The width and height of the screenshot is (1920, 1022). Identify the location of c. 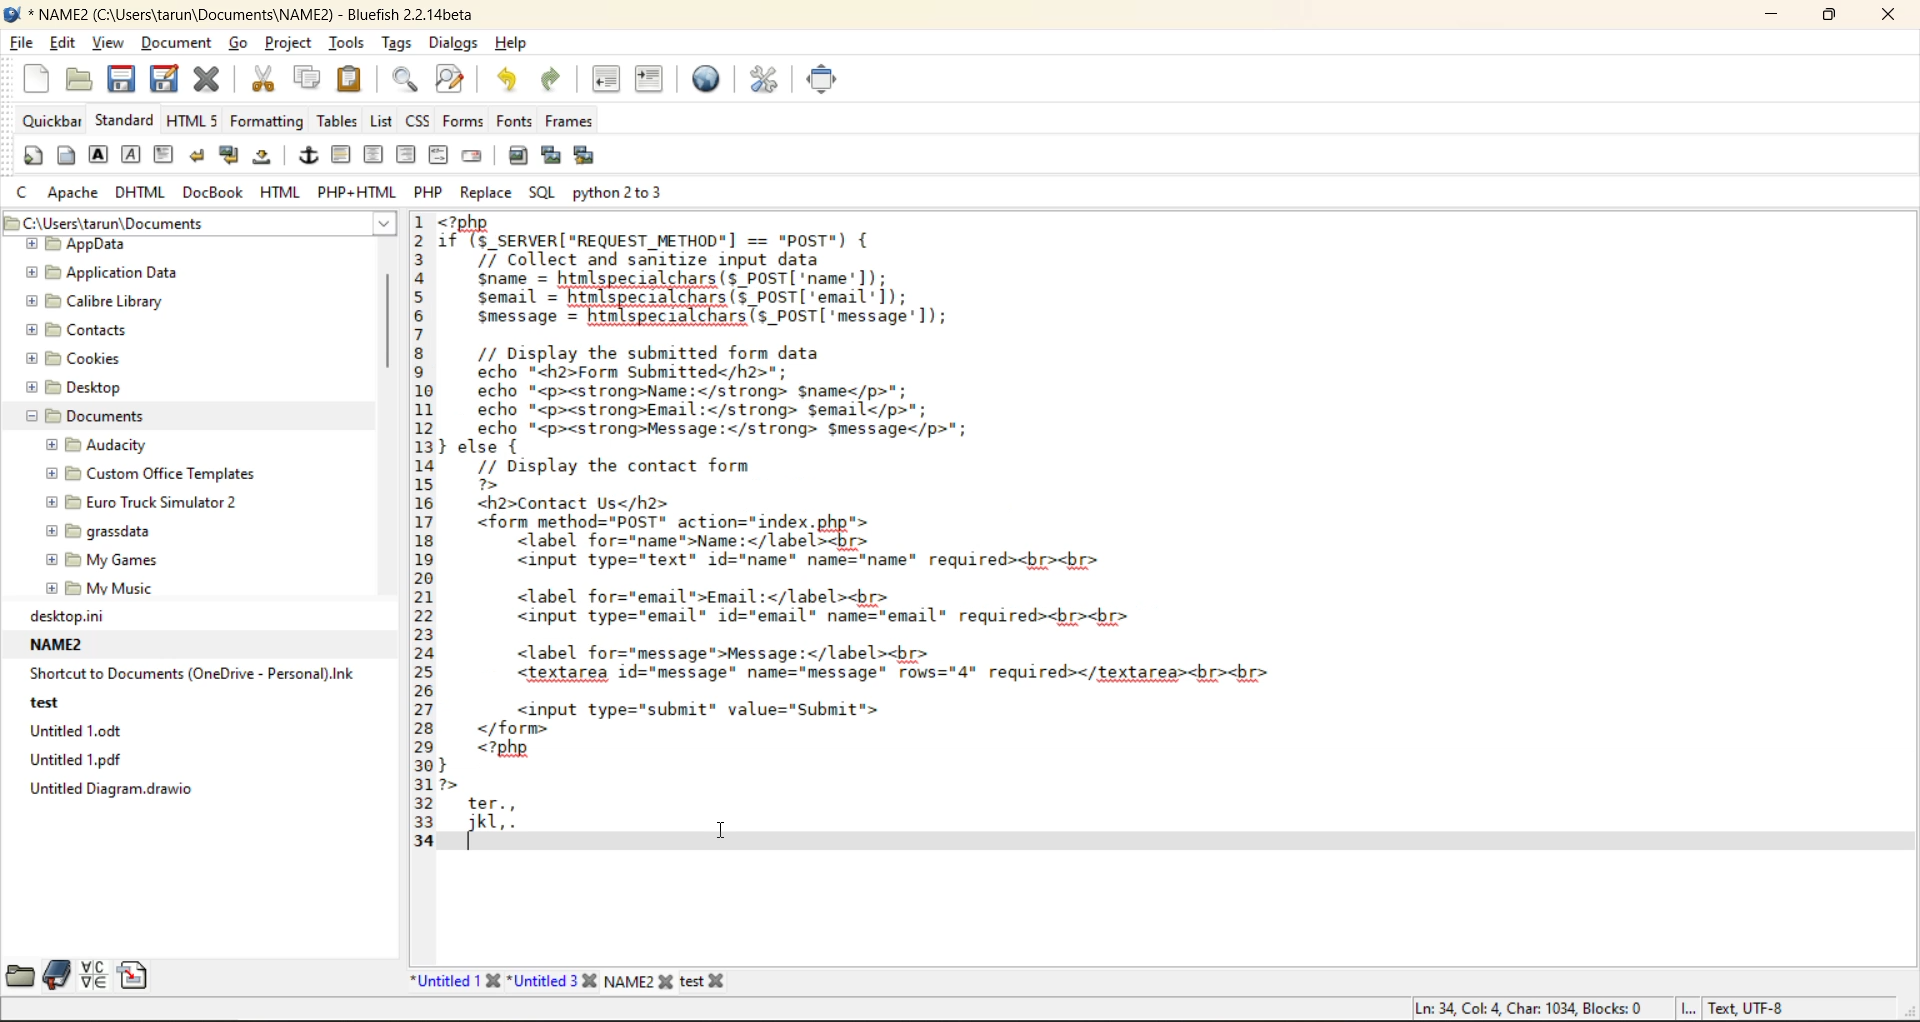
(24, 191).